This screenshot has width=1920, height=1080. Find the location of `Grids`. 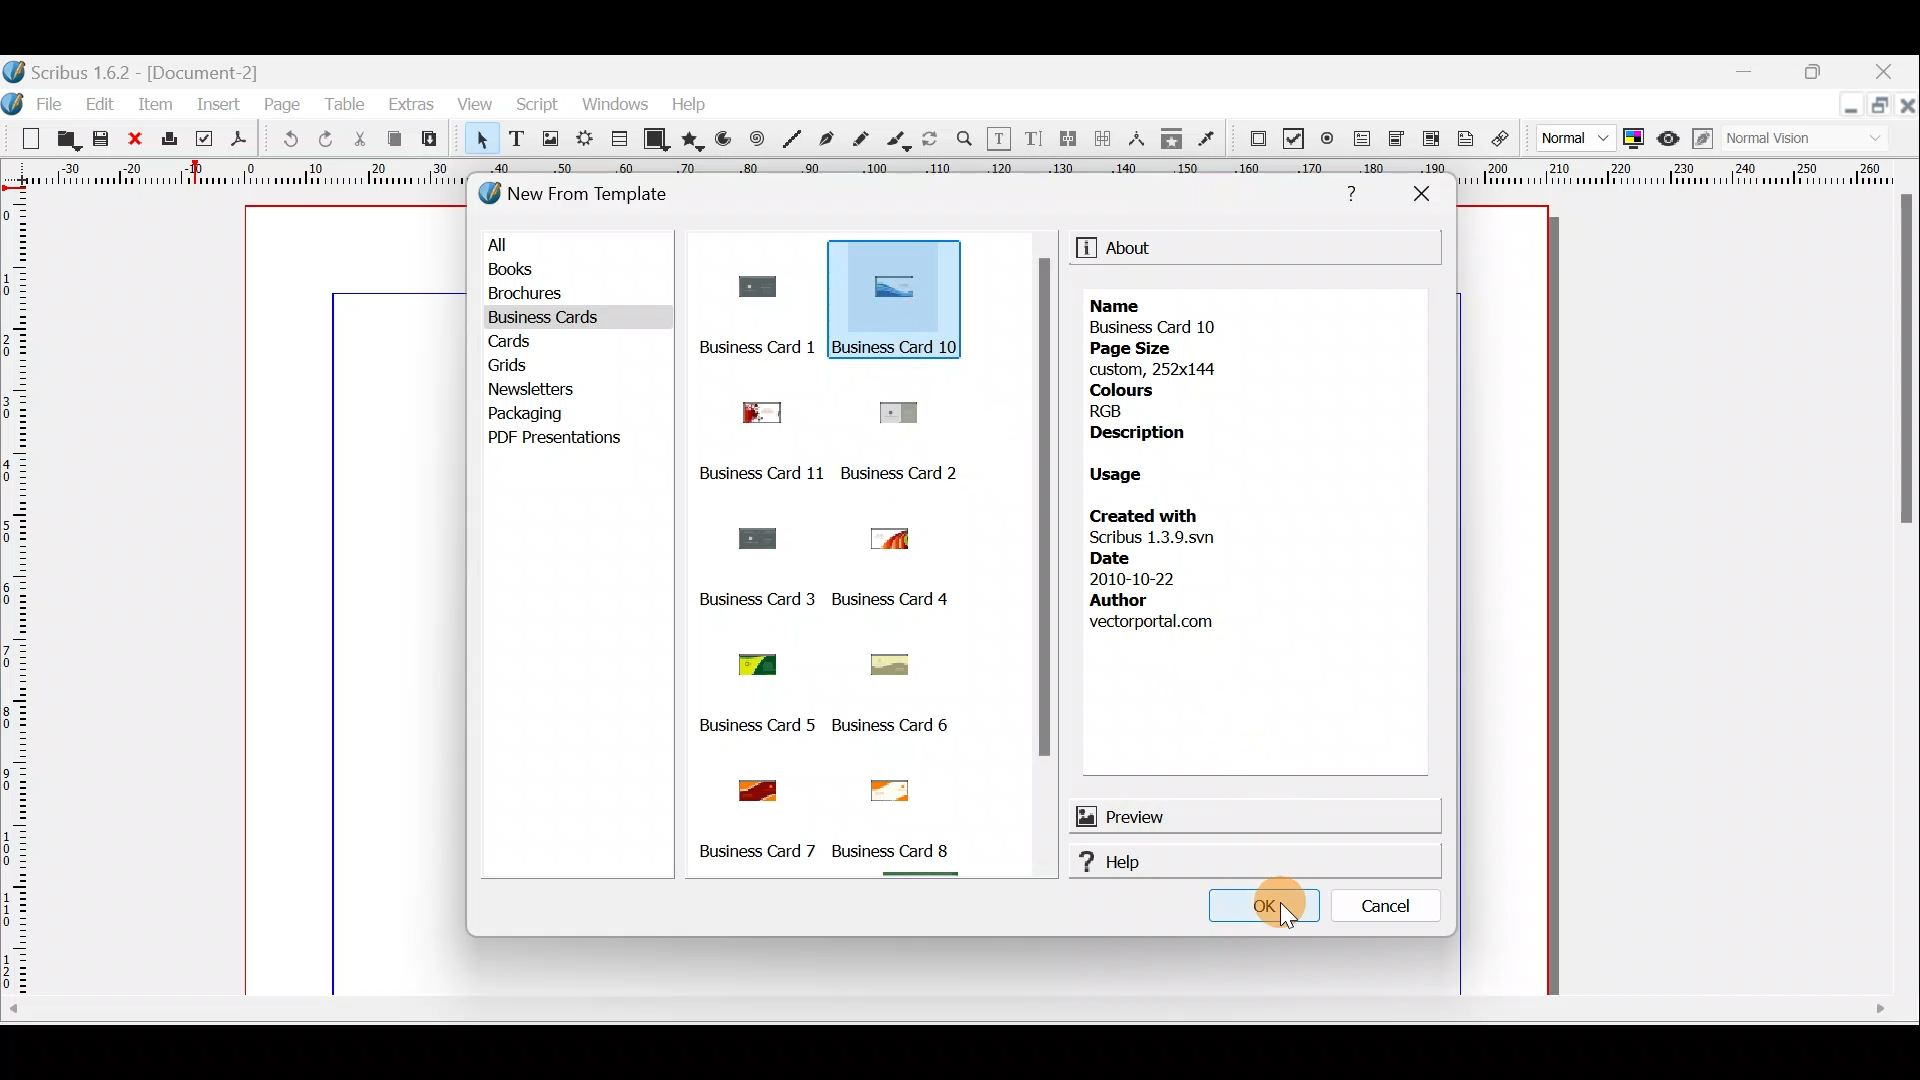

Grids is located at coordinates (529, 366).